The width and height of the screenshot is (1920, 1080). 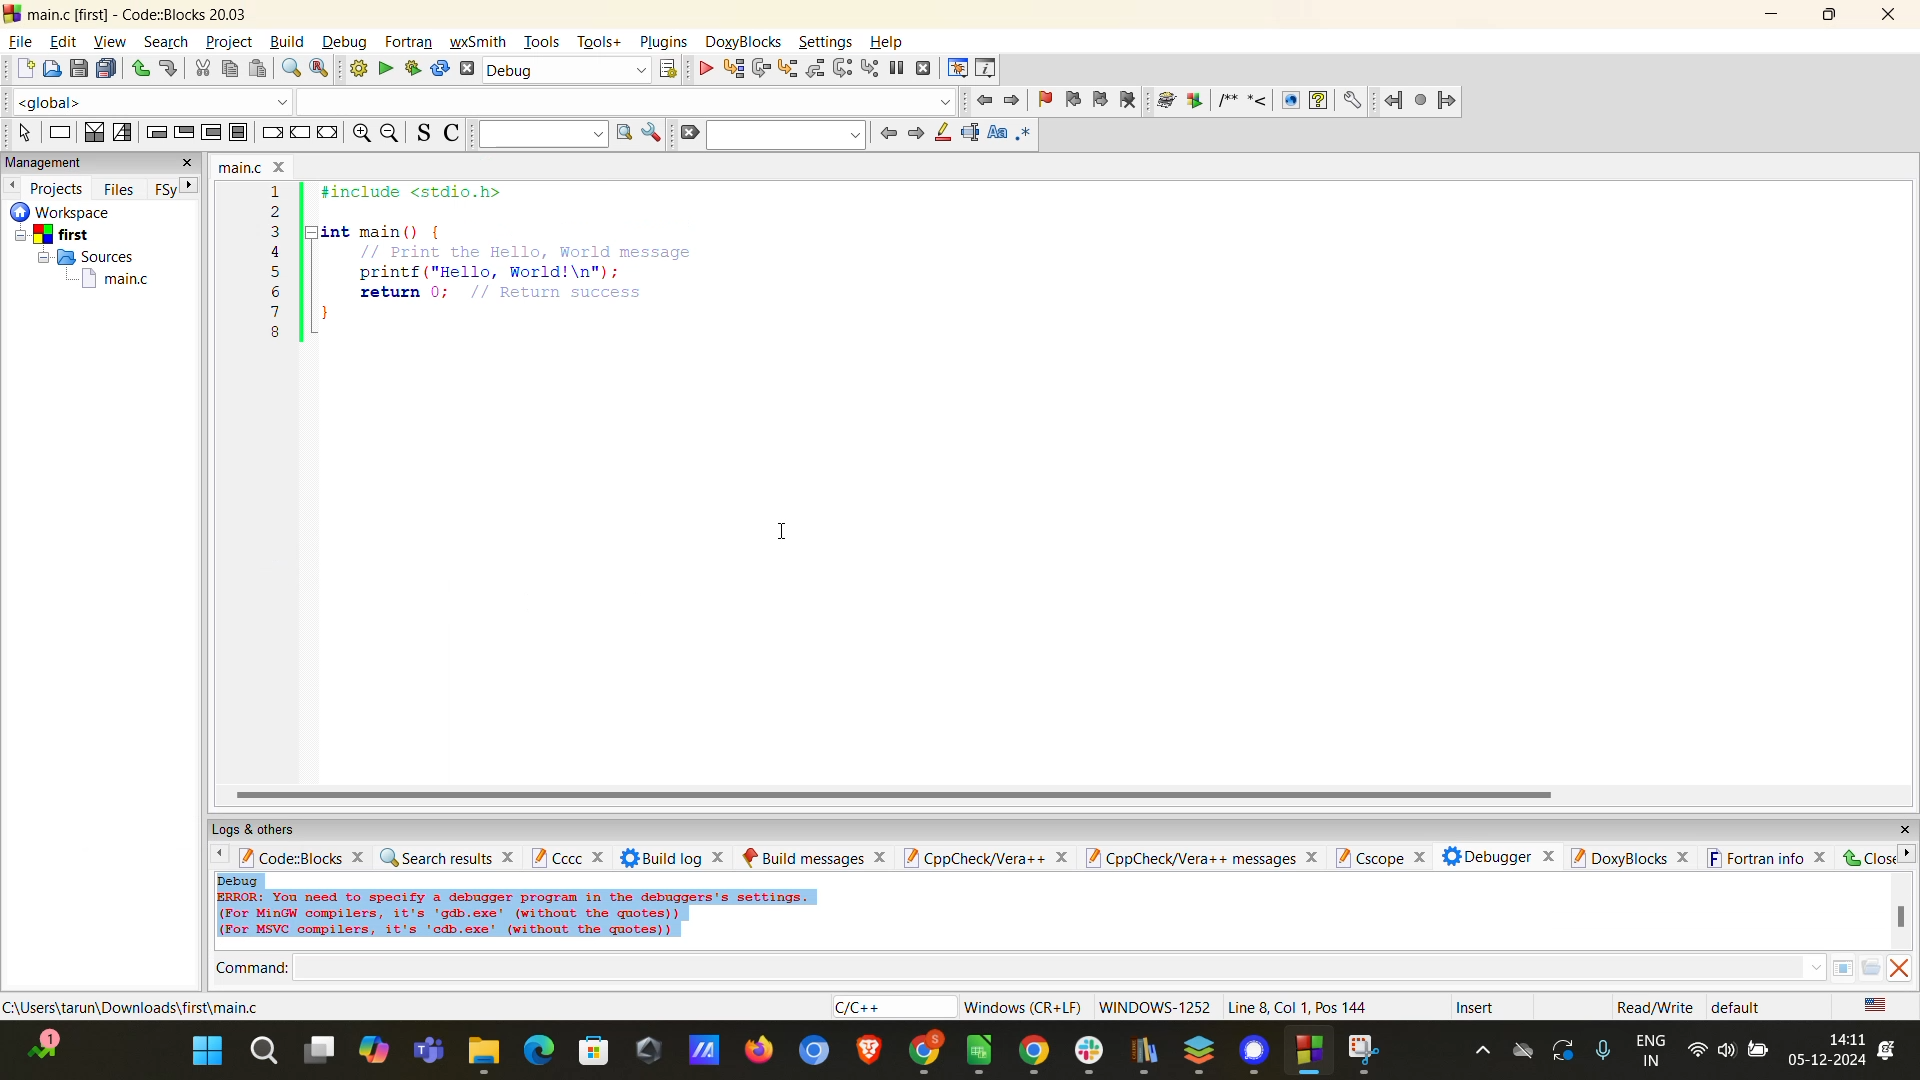 What do you see at coordinates (123, 135) in the screenshot?
I see `selection` at bounding box center [123, 135].